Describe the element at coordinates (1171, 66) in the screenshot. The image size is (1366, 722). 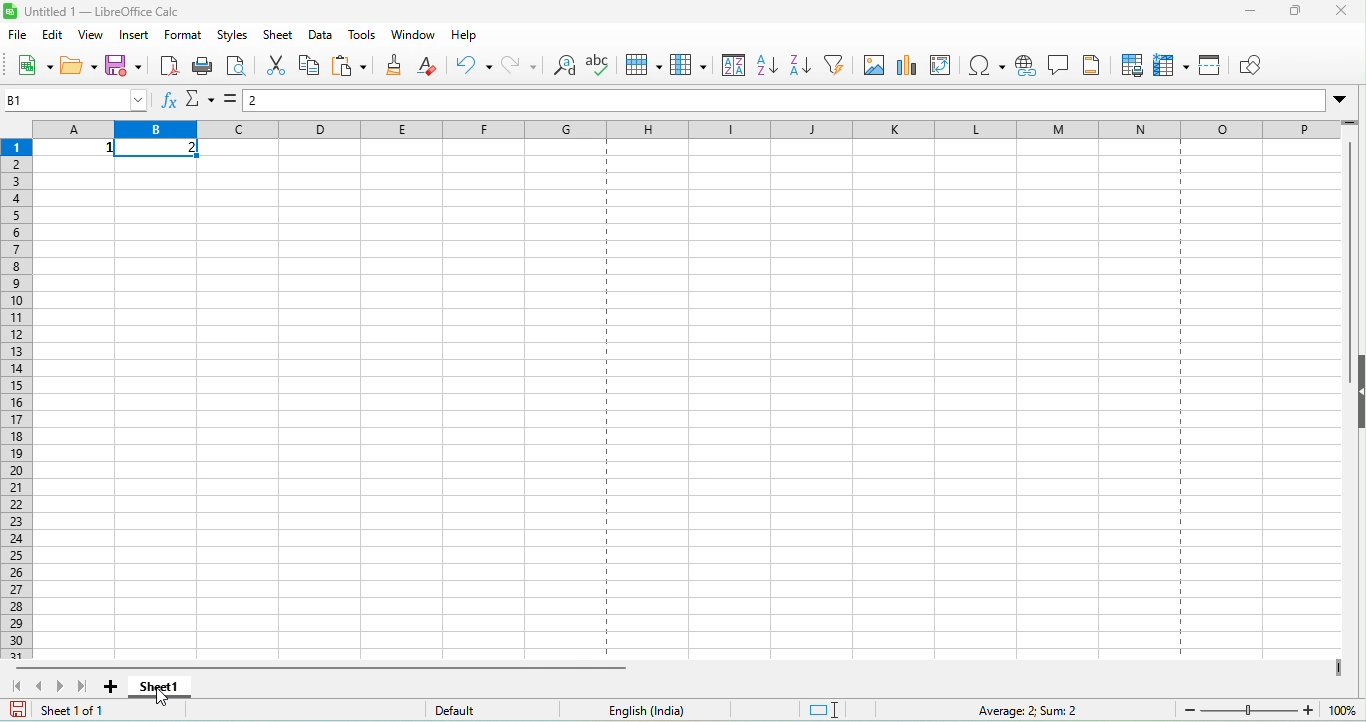
I see `freeze row and column` at that location.